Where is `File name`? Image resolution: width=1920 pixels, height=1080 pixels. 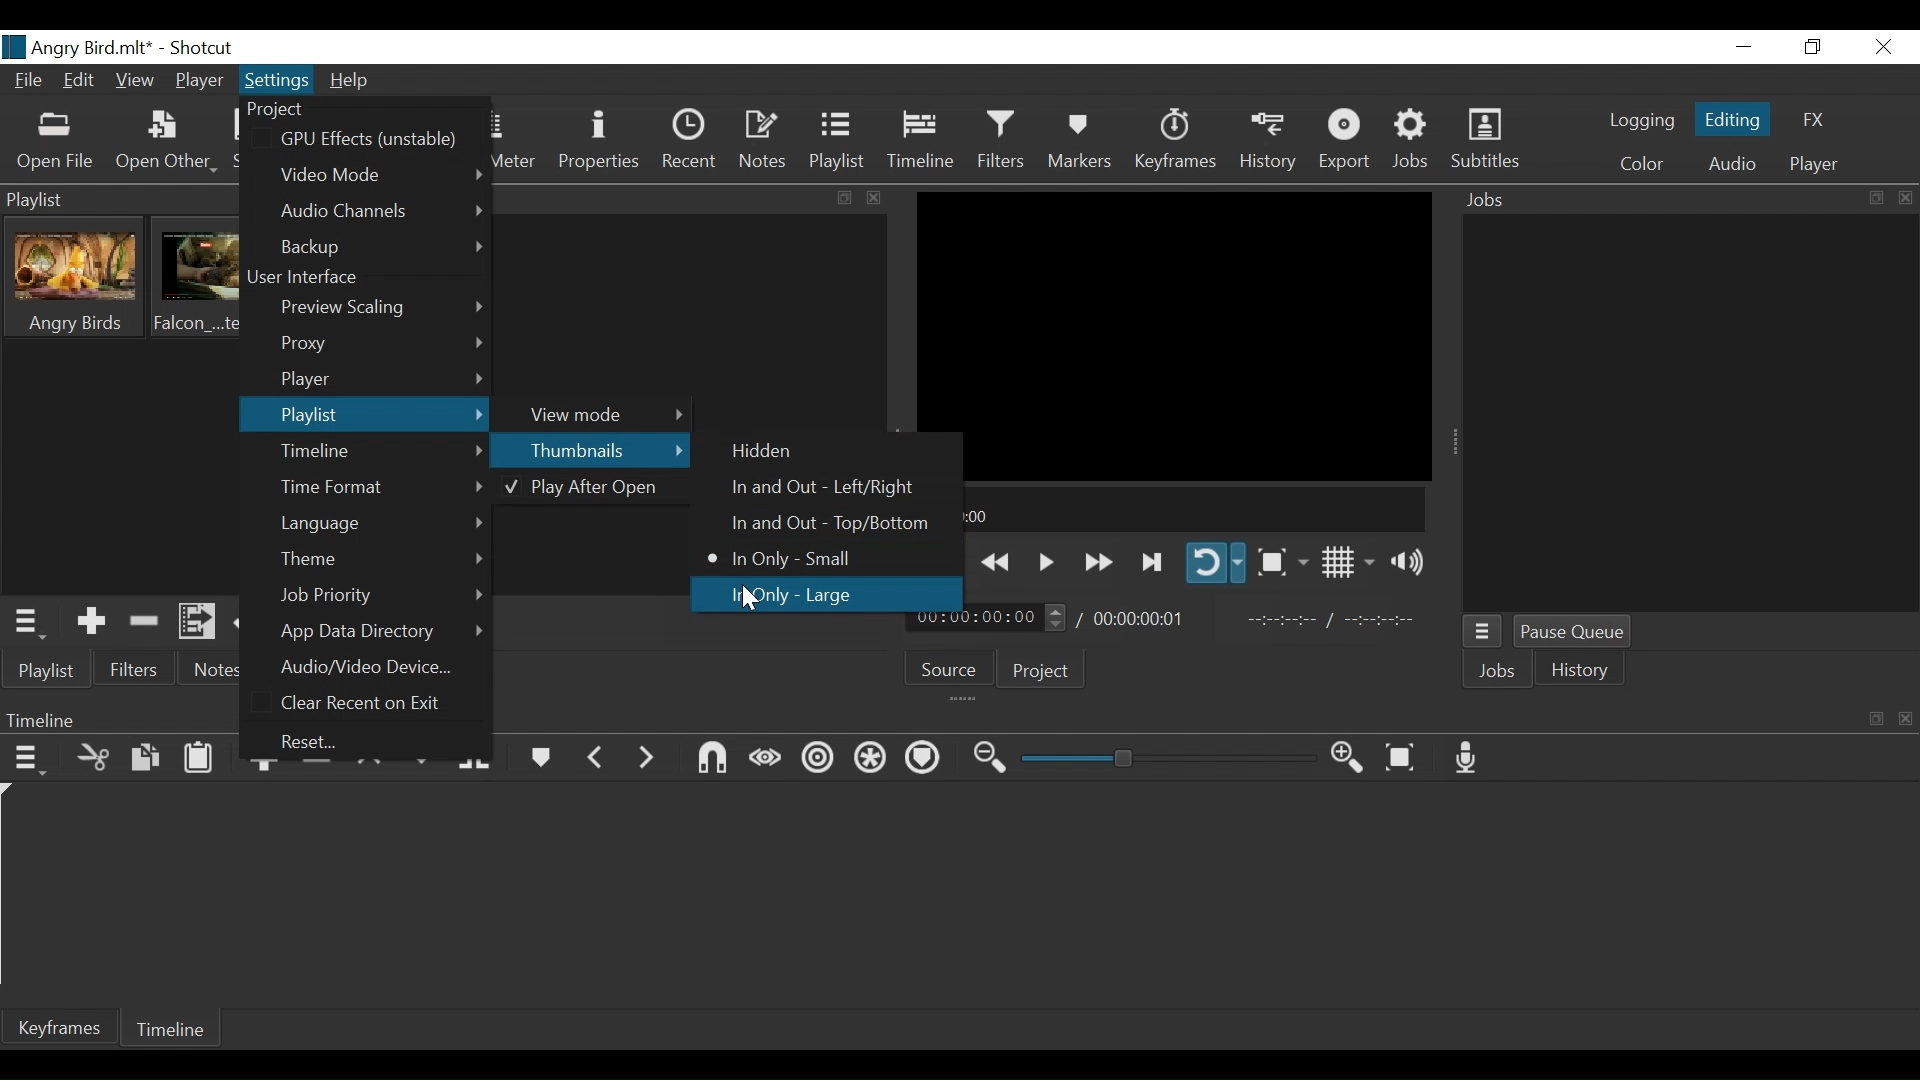 File name is located at coordinates (79, 46).